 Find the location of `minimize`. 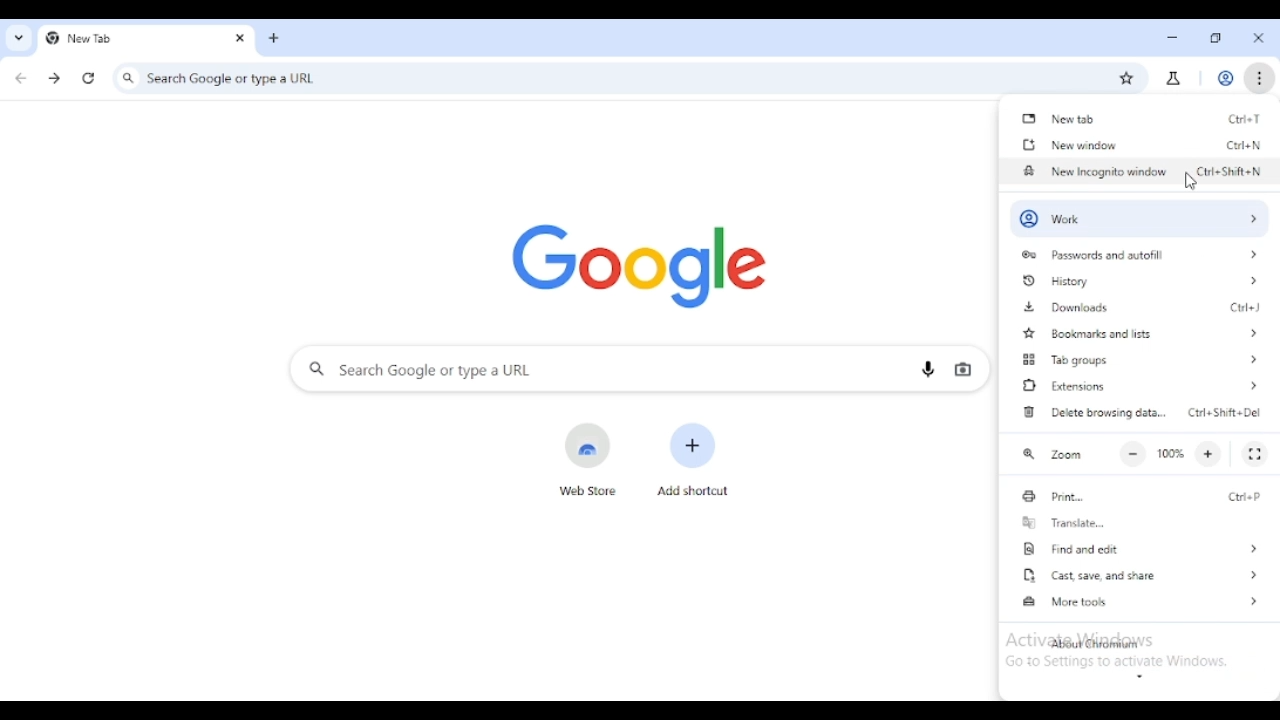

minimize is located at coordinates (1173, 39).